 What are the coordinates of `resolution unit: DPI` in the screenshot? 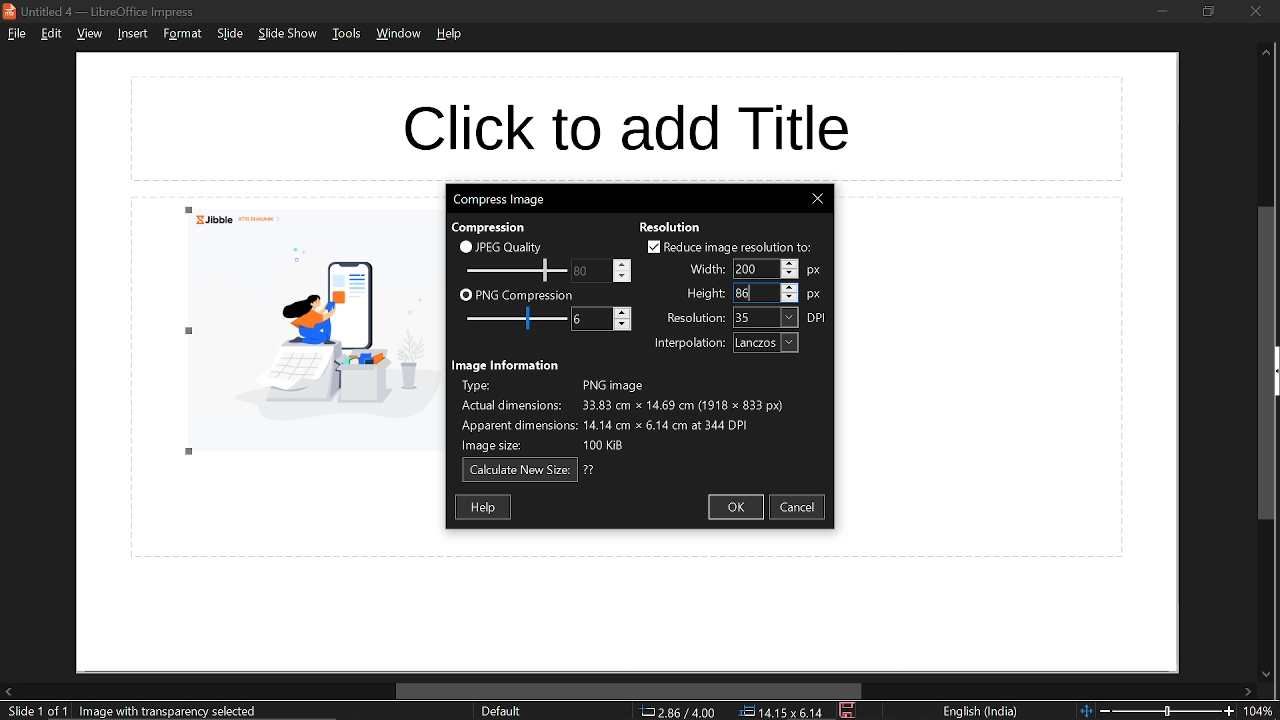 It's located at (818, 318).